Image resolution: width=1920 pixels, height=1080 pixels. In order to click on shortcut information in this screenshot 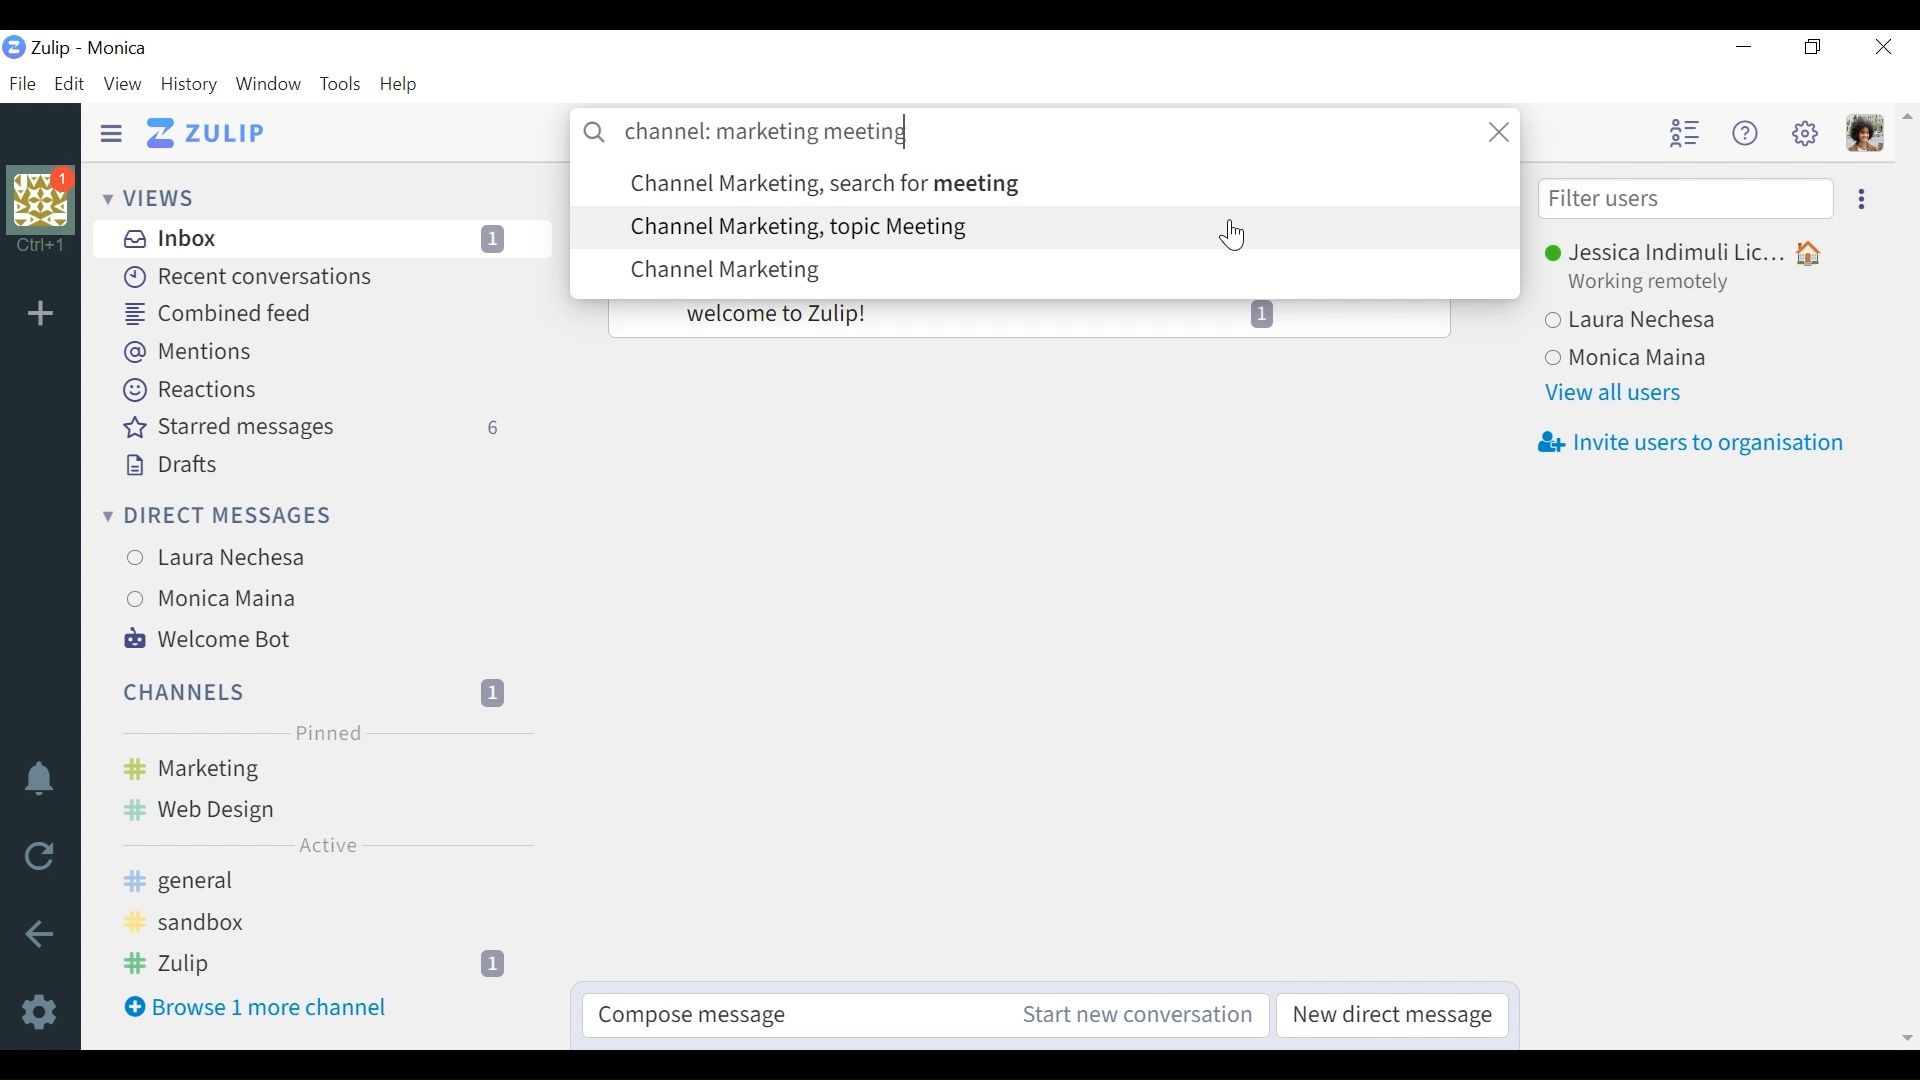, I will do `click(39, 242)`.